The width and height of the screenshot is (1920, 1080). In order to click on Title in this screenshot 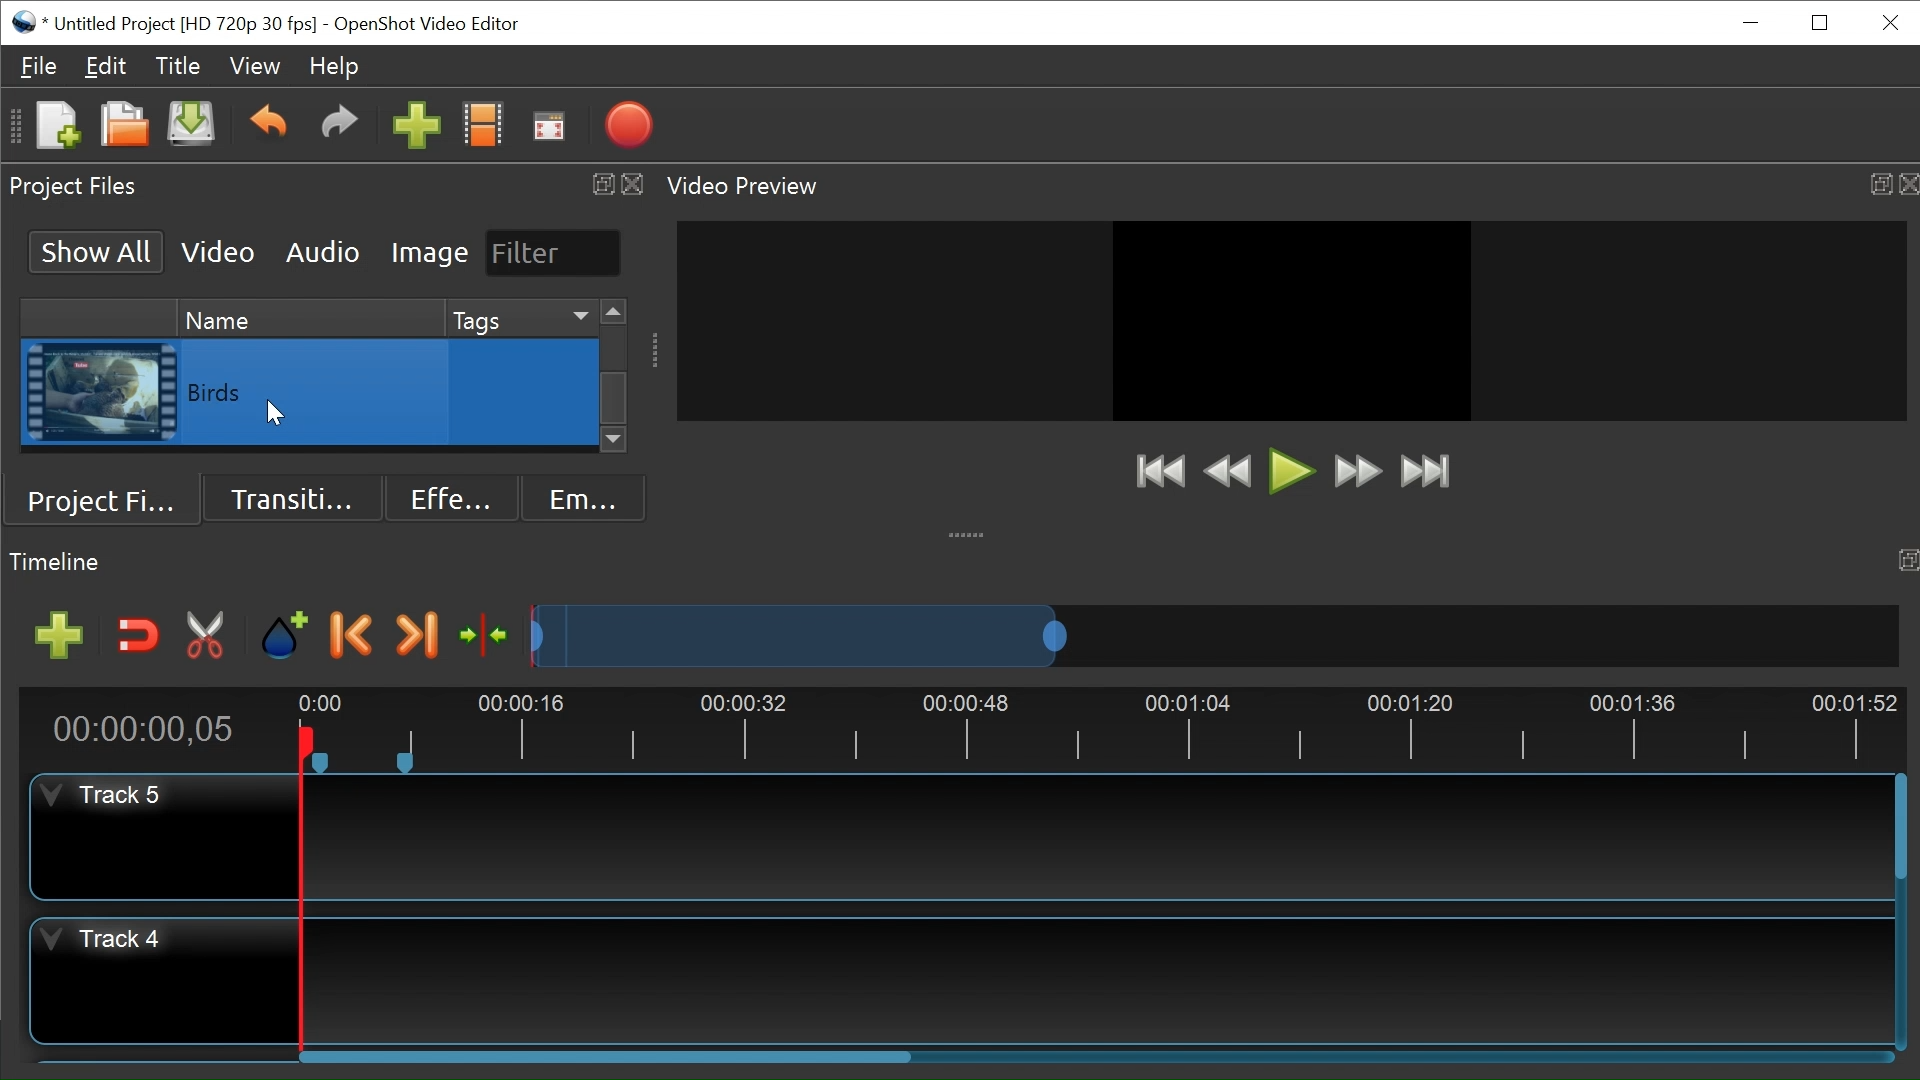, I will do `click(182, 69)`.